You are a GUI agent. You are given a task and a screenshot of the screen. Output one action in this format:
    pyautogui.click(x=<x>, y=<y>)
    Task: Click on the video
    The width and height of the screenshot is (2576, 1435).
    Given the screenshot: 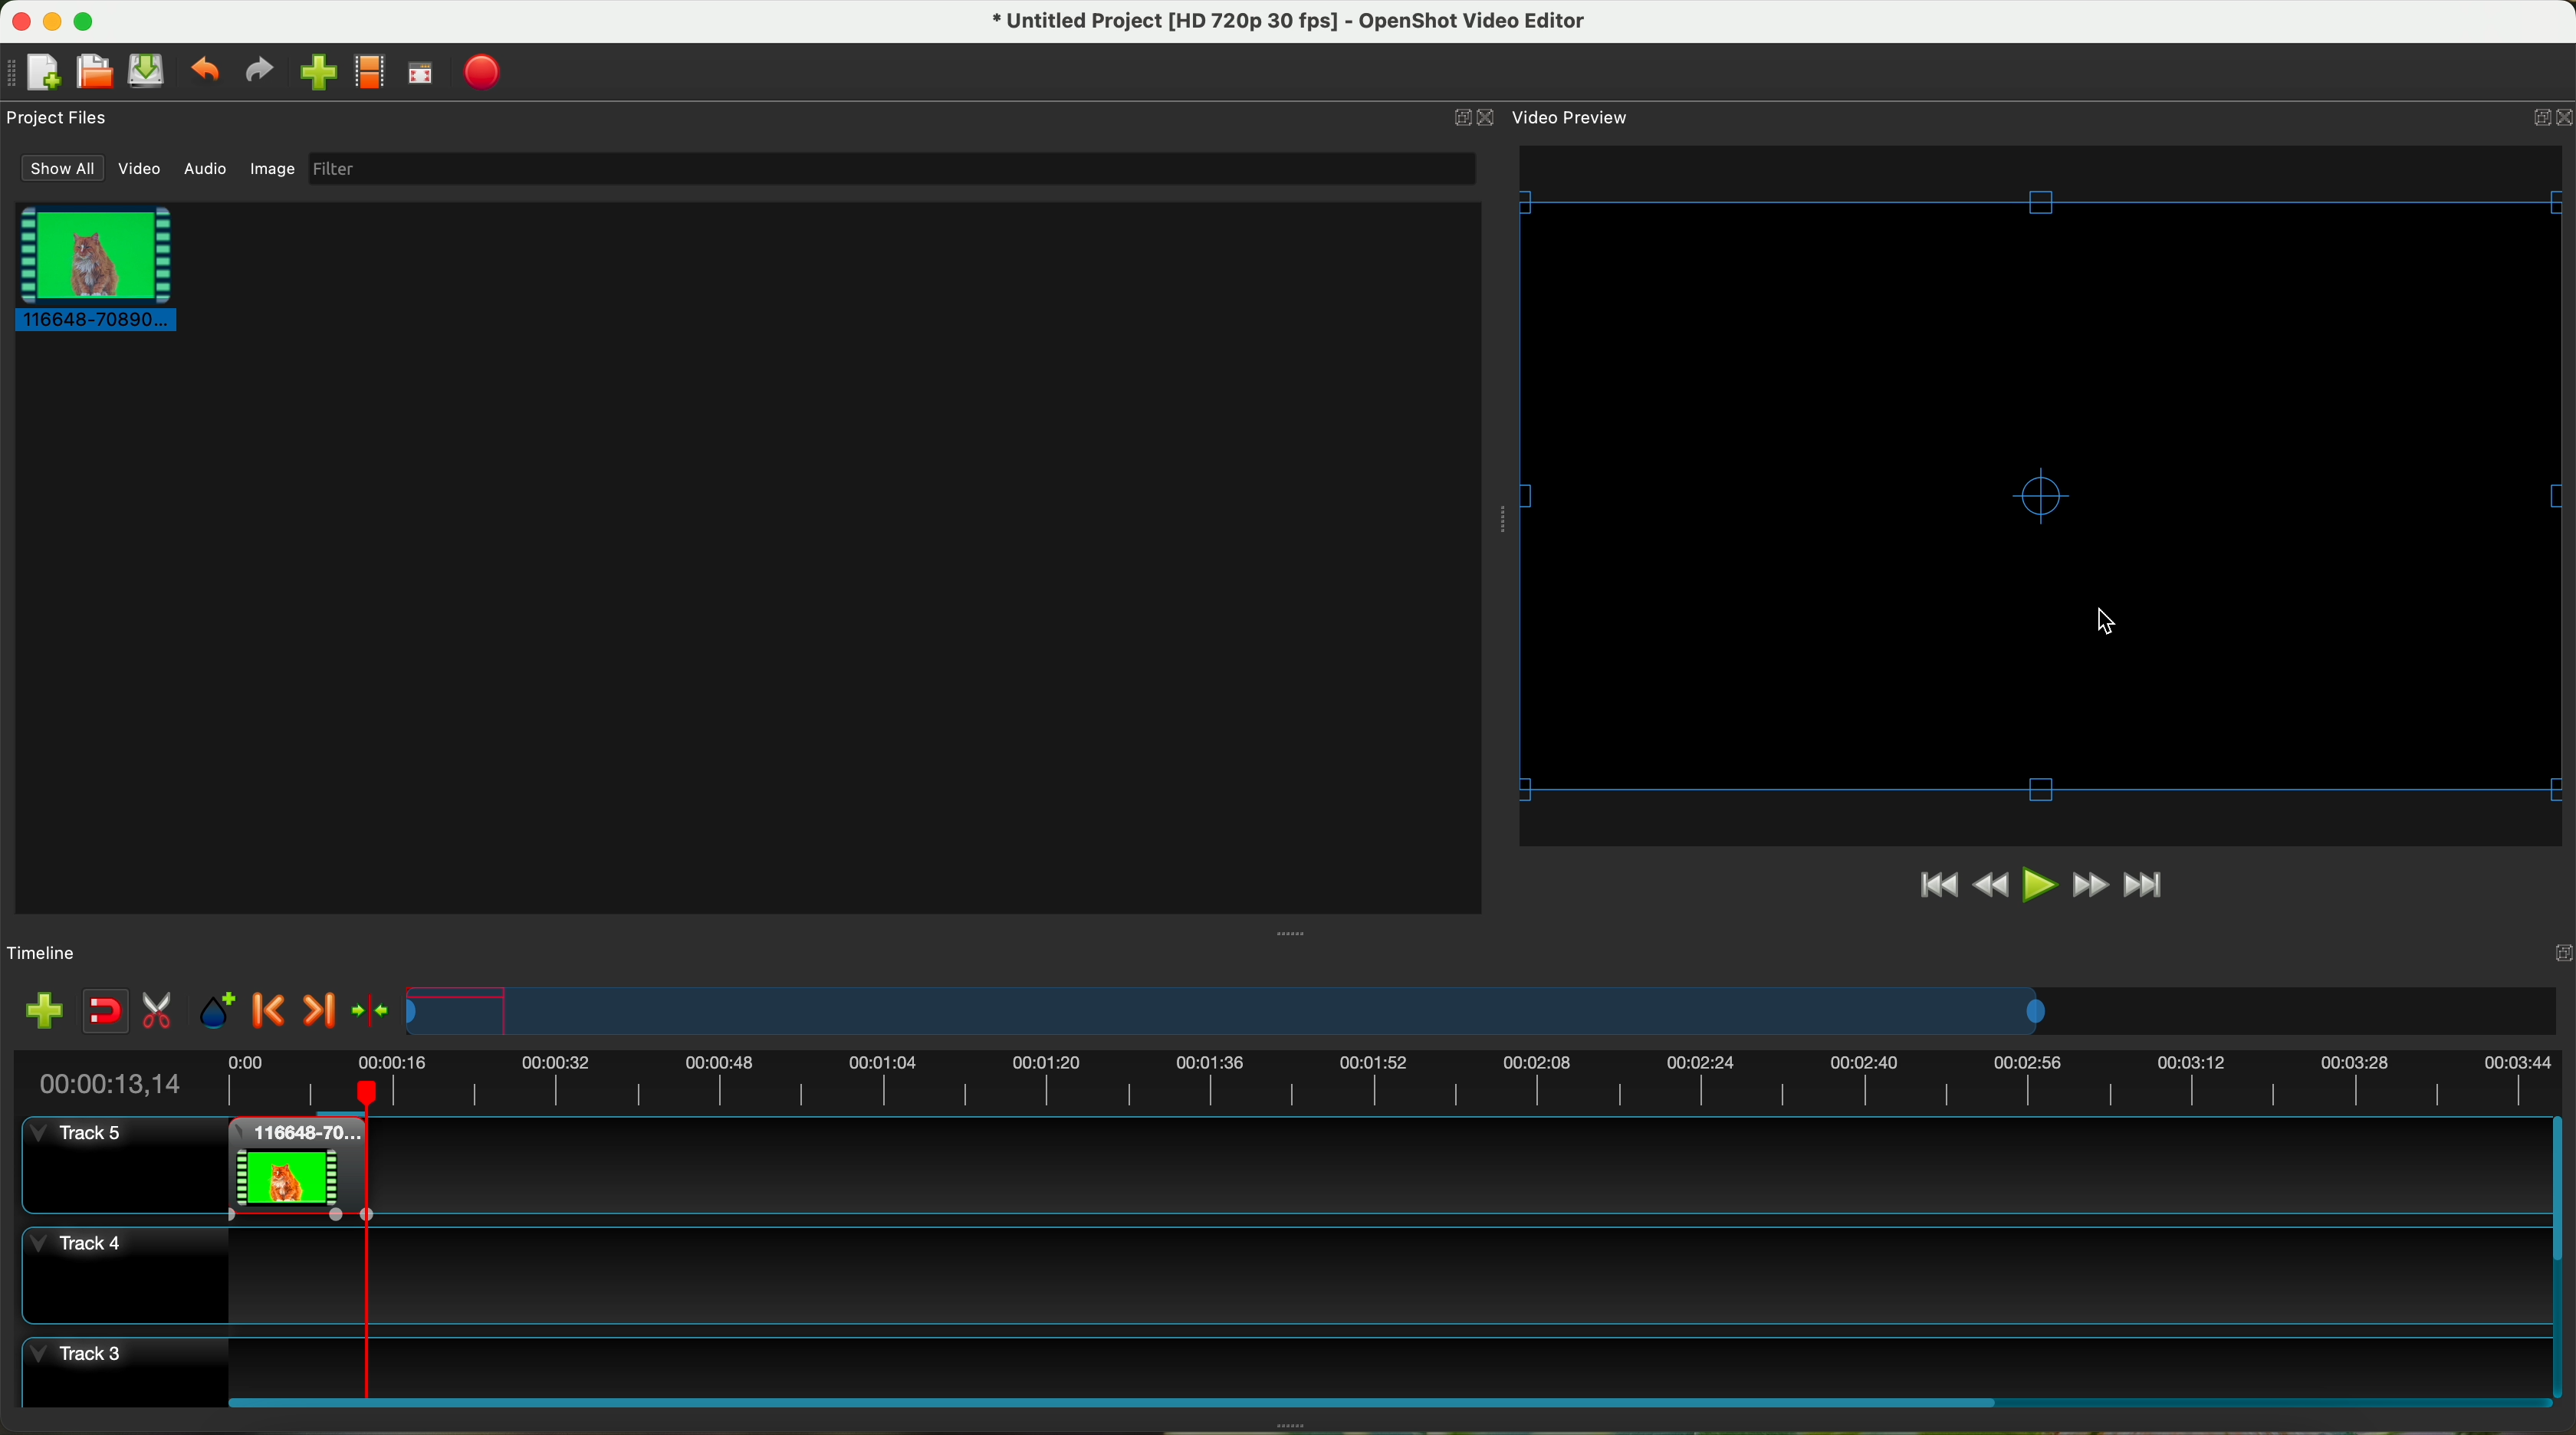 What is the action you would take?
    pyautogui.click(x=141, y=169)
    